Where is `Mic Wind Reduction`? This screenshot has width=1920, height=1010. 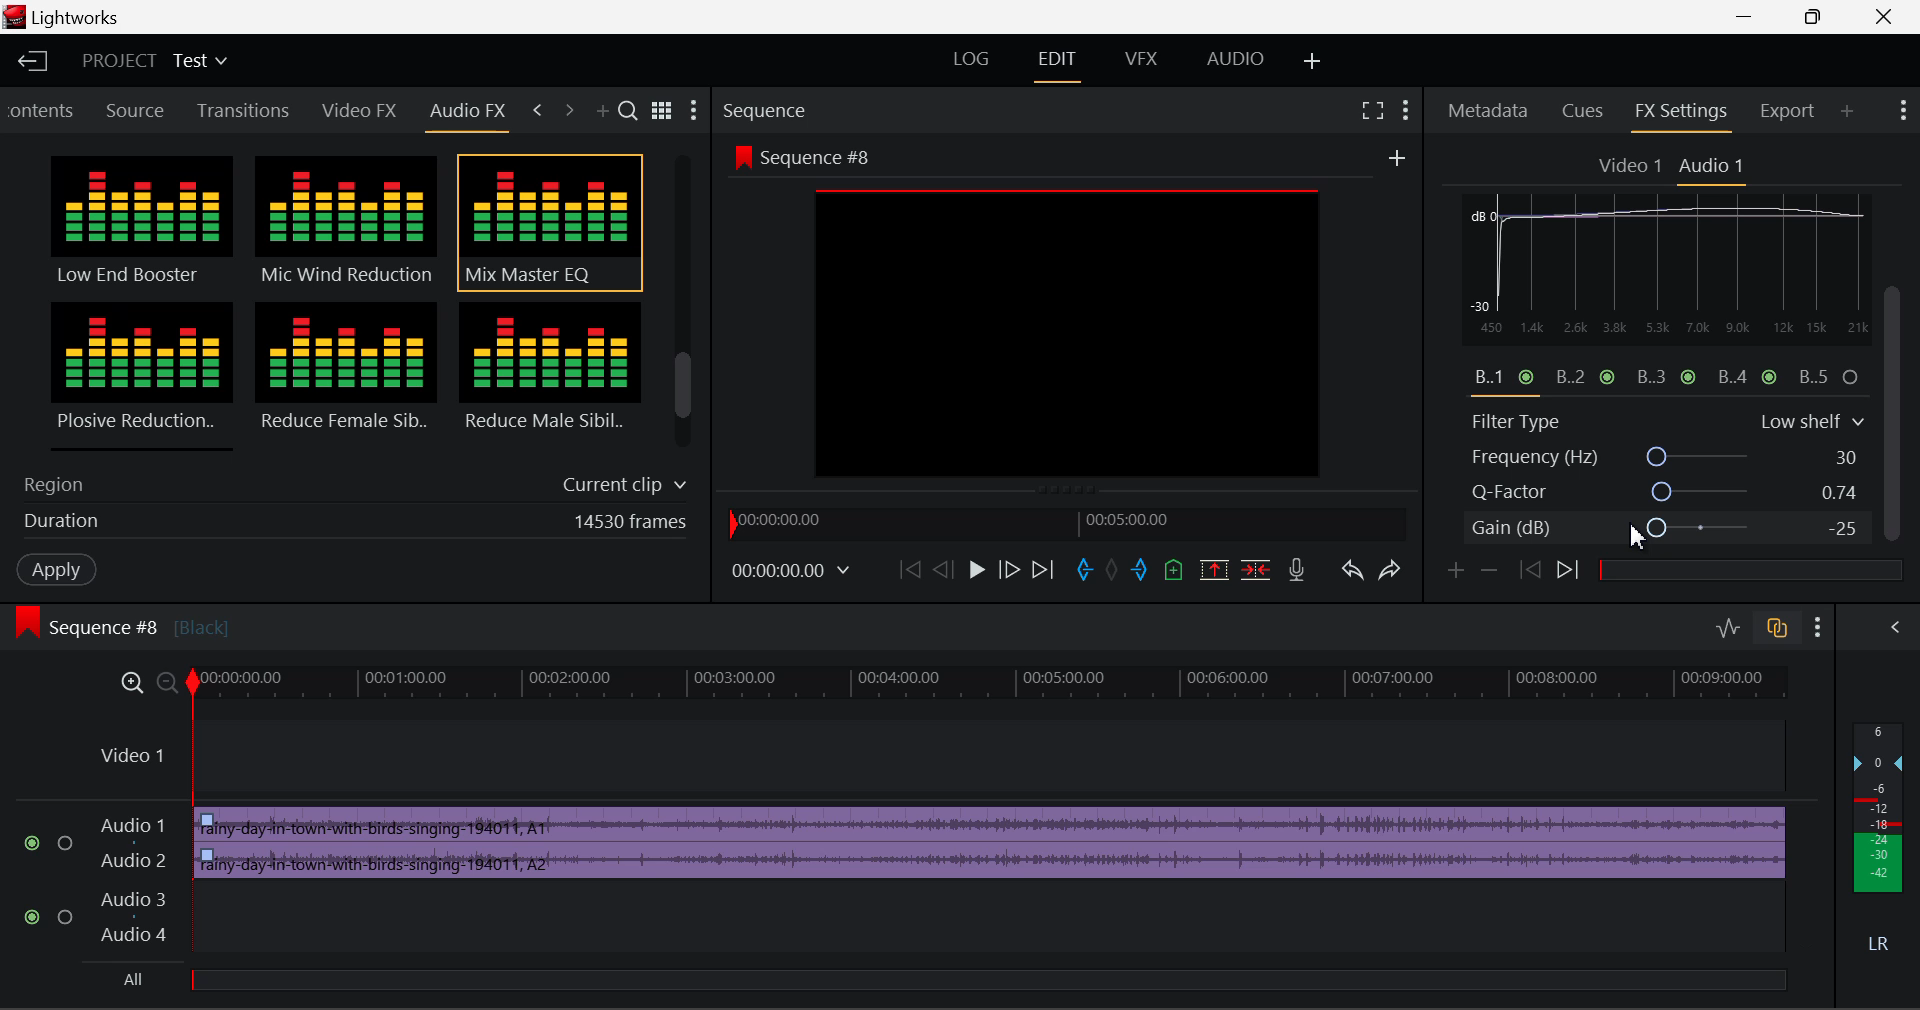 Mic Wind Reduction is located at coordinates (347, 223).